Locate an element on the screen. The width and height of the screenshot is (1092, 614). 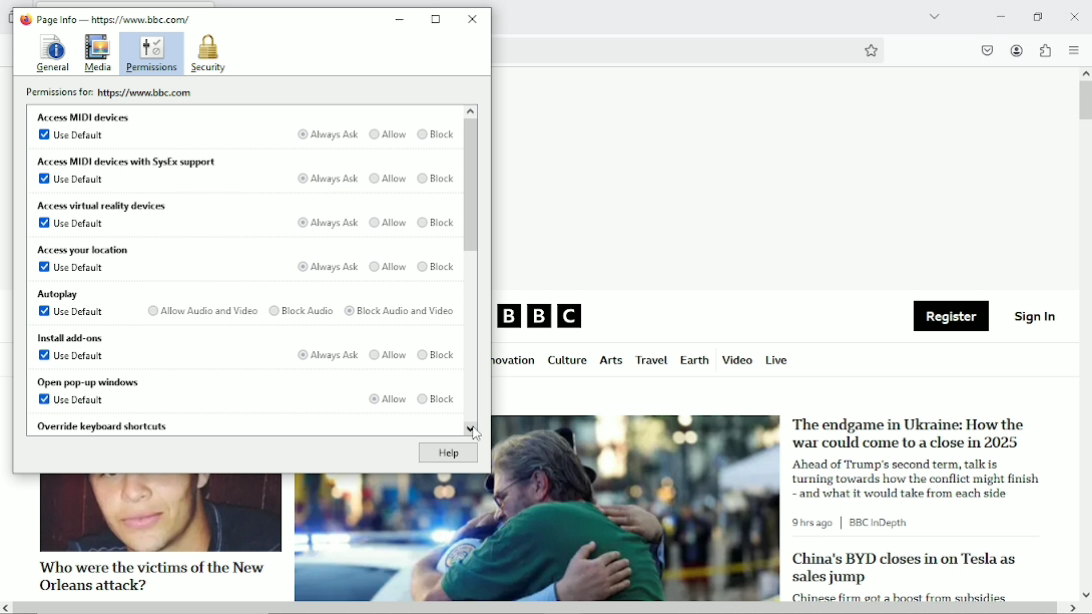
open application menu is located at coordinates (1073, 50).